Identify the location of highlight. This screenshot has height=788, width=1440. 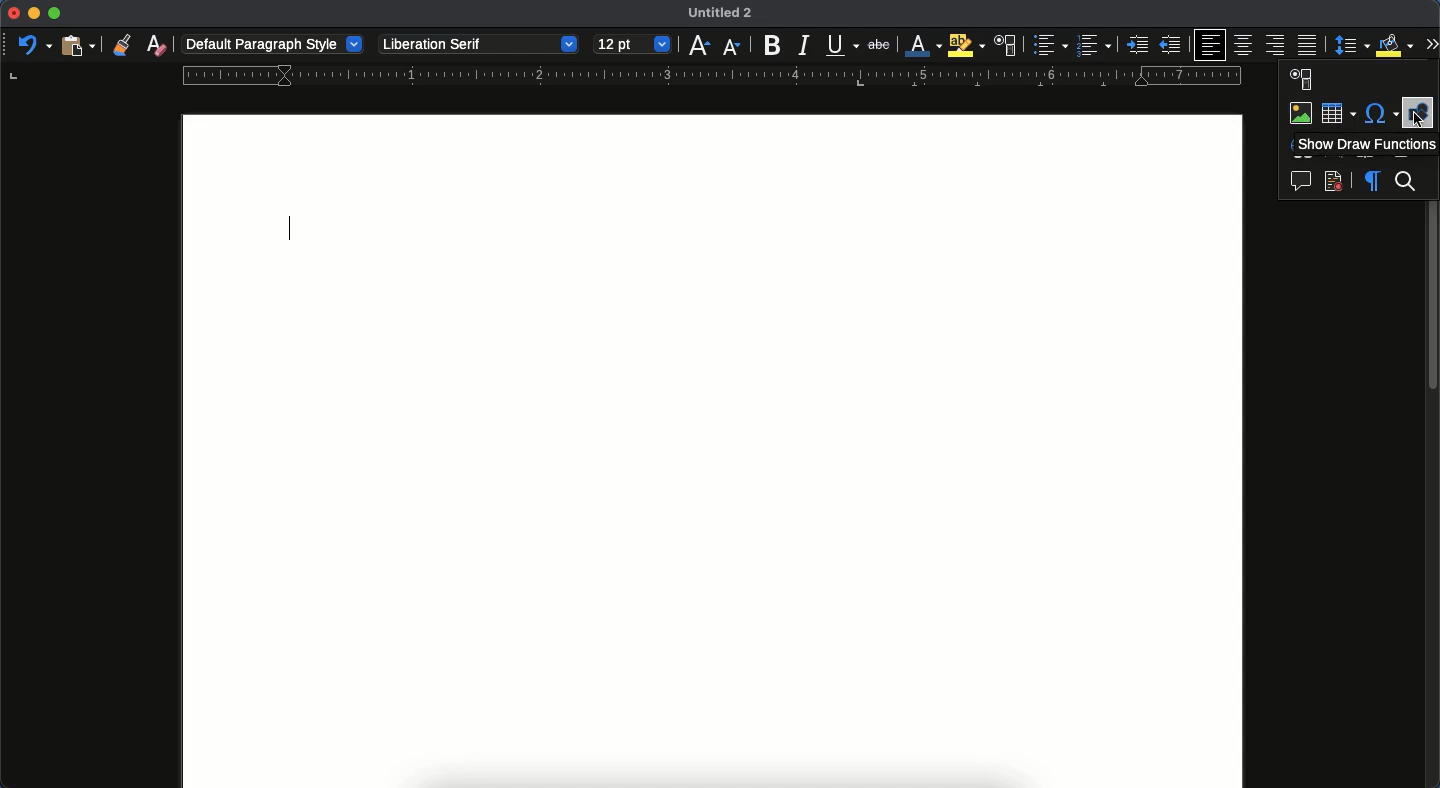
(968, 45).